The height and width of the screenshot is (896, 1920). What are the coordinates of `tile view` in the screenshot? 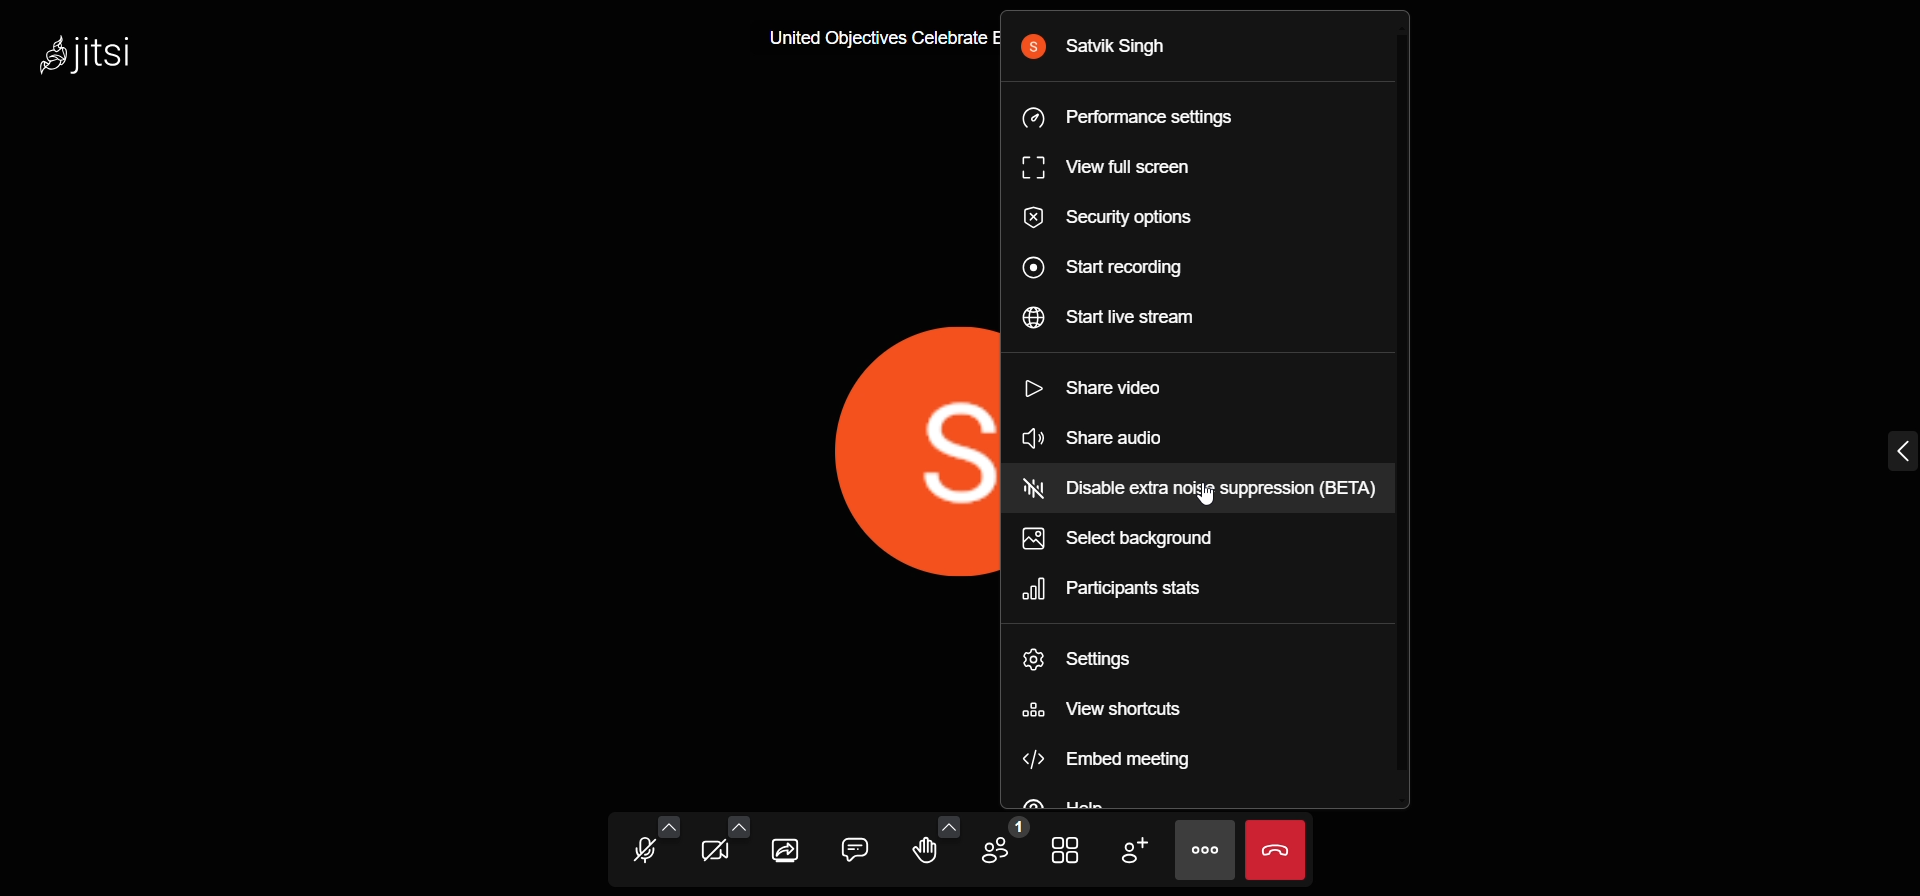 It's located at (1063, 851).